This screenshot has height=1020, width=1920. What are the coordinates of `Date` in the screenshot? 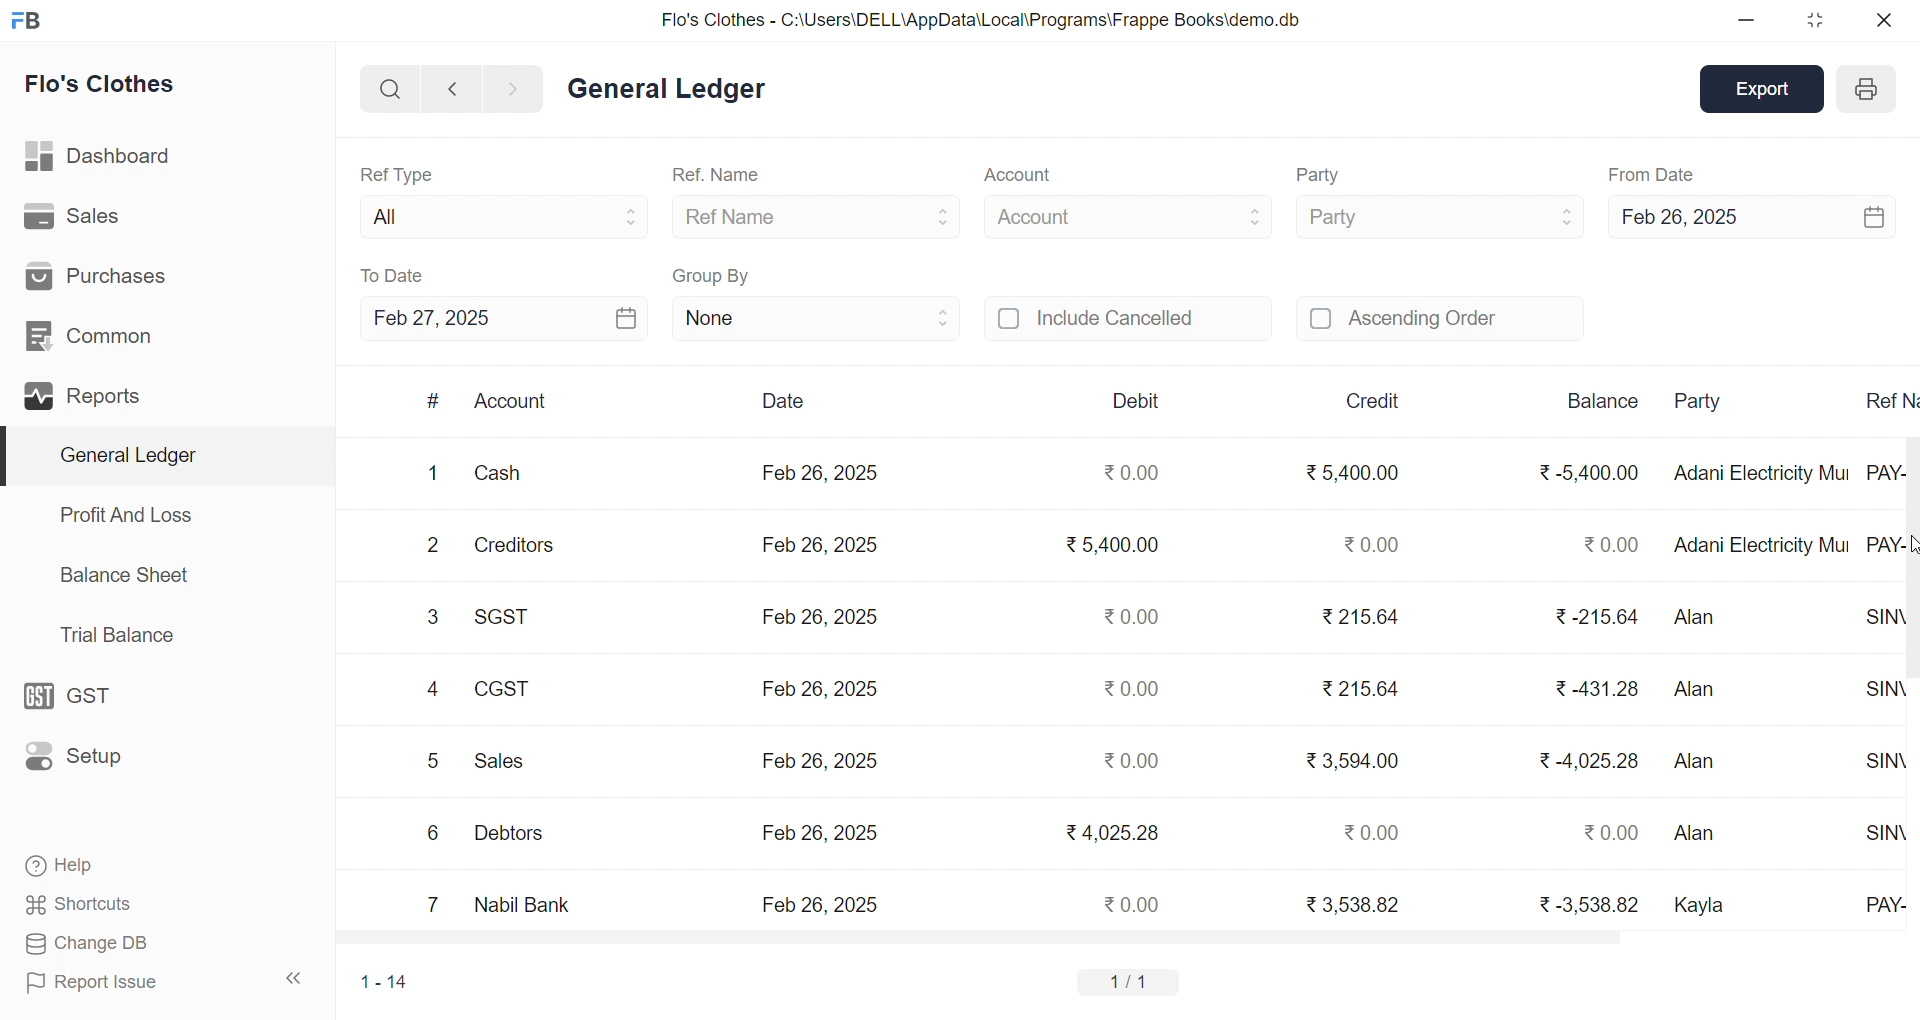 It's located at (782, 401).